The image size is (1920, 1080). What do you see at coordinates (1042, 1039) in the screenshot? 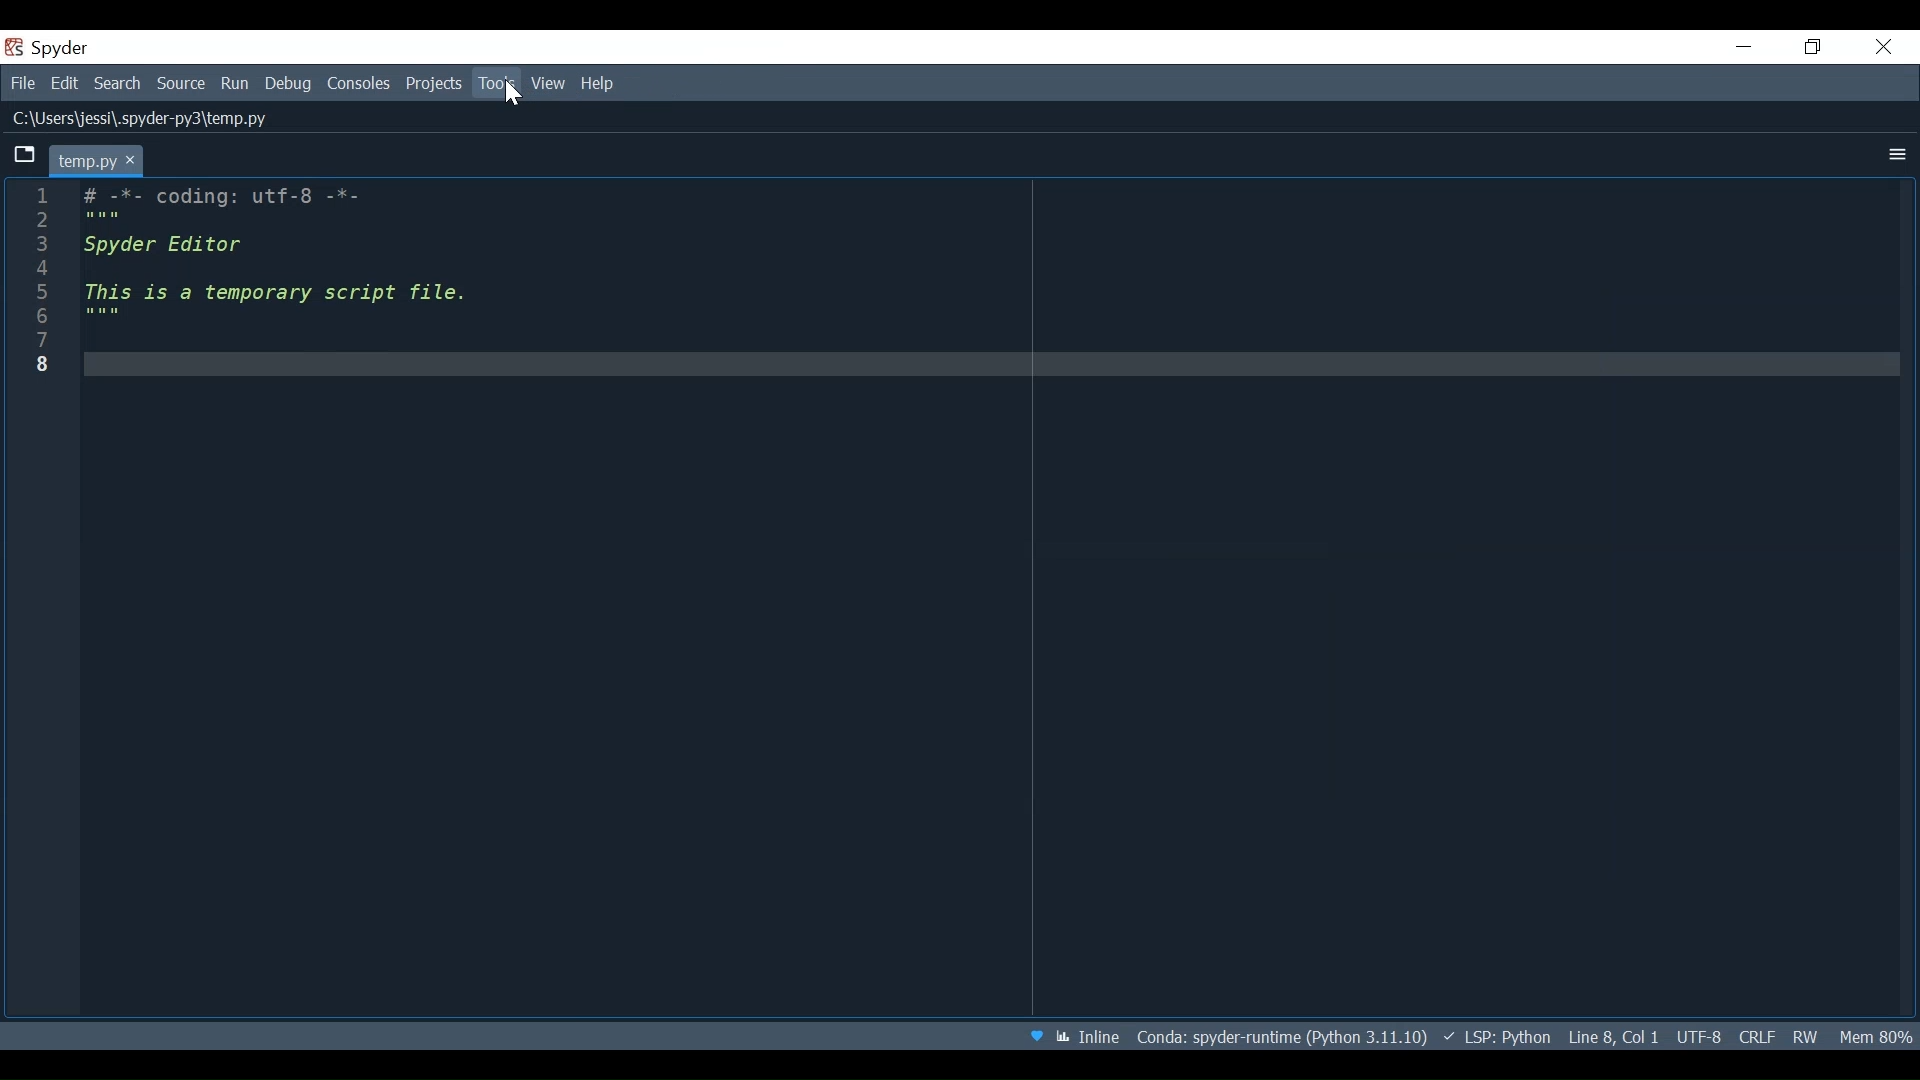
I see `Help Spyder` at bounding box center [1042, 1039].